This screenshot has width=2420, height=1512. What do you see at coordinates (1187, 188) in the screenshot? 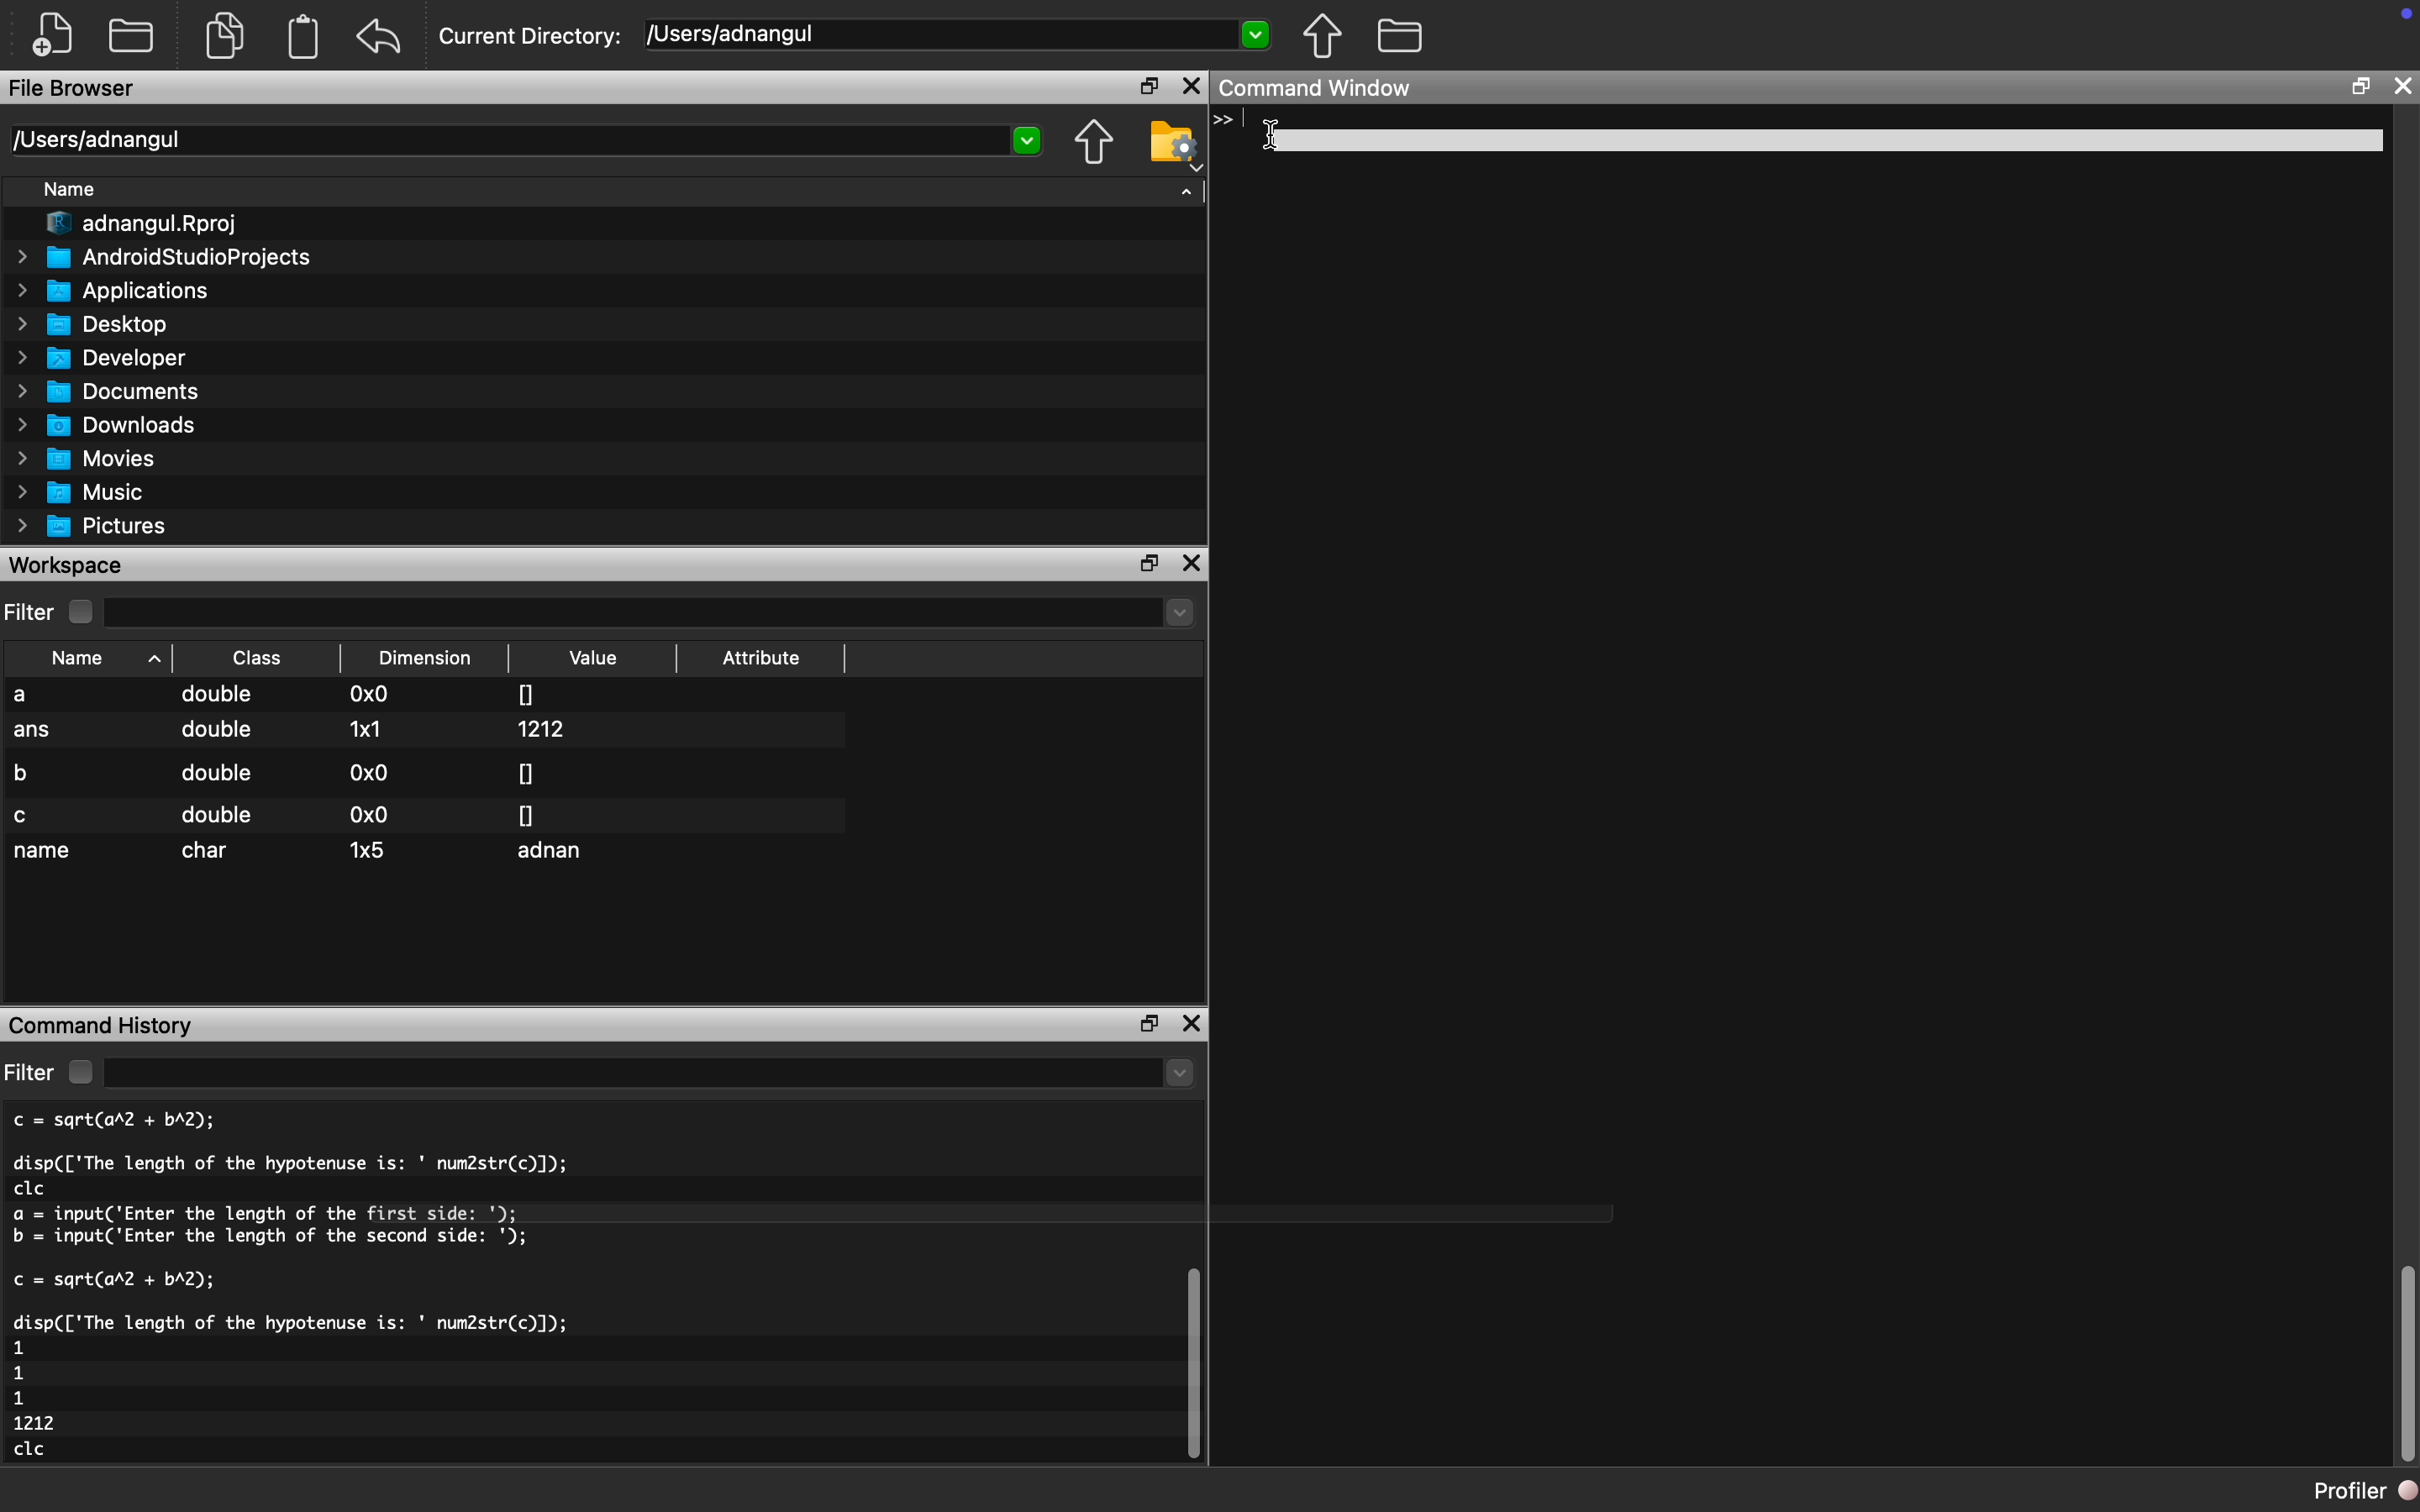
I see `dropdown` at bounding box center [1187, 188].